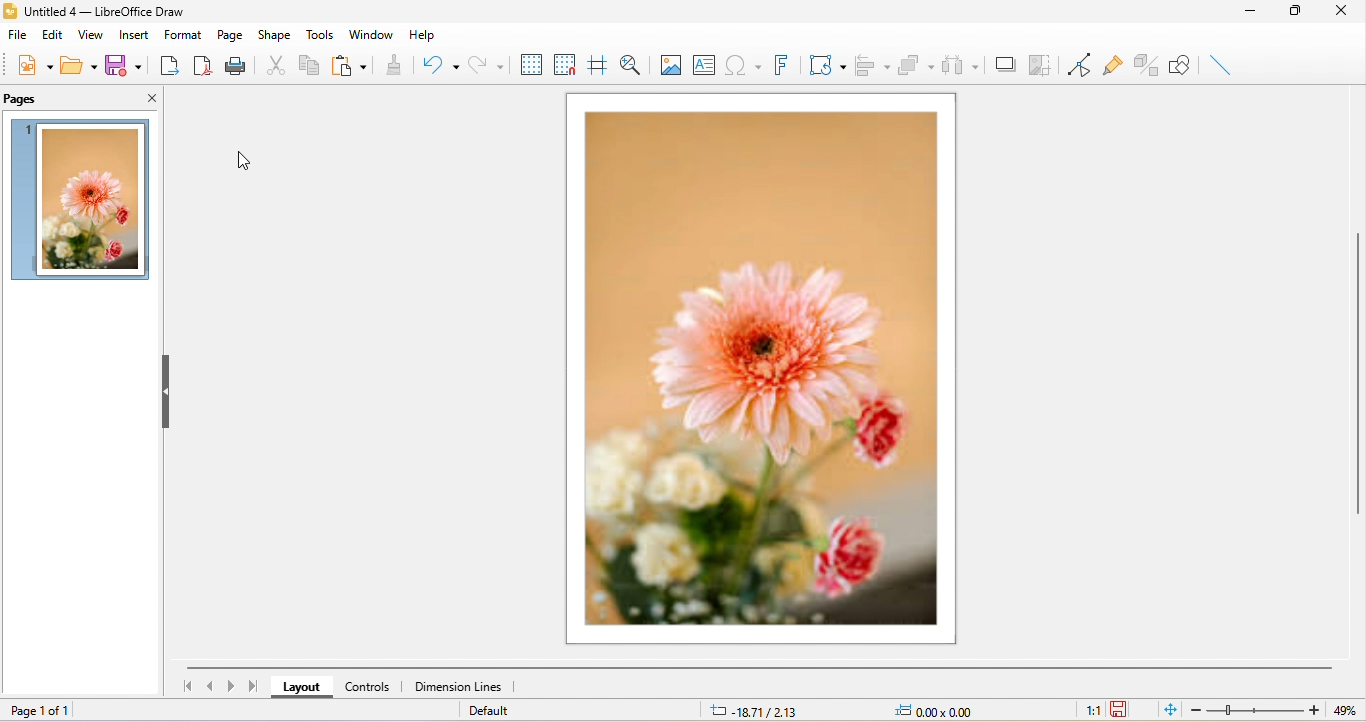 The height and width of the screenshot is (722, 1366). I want to click on close, so click(1346, 13).